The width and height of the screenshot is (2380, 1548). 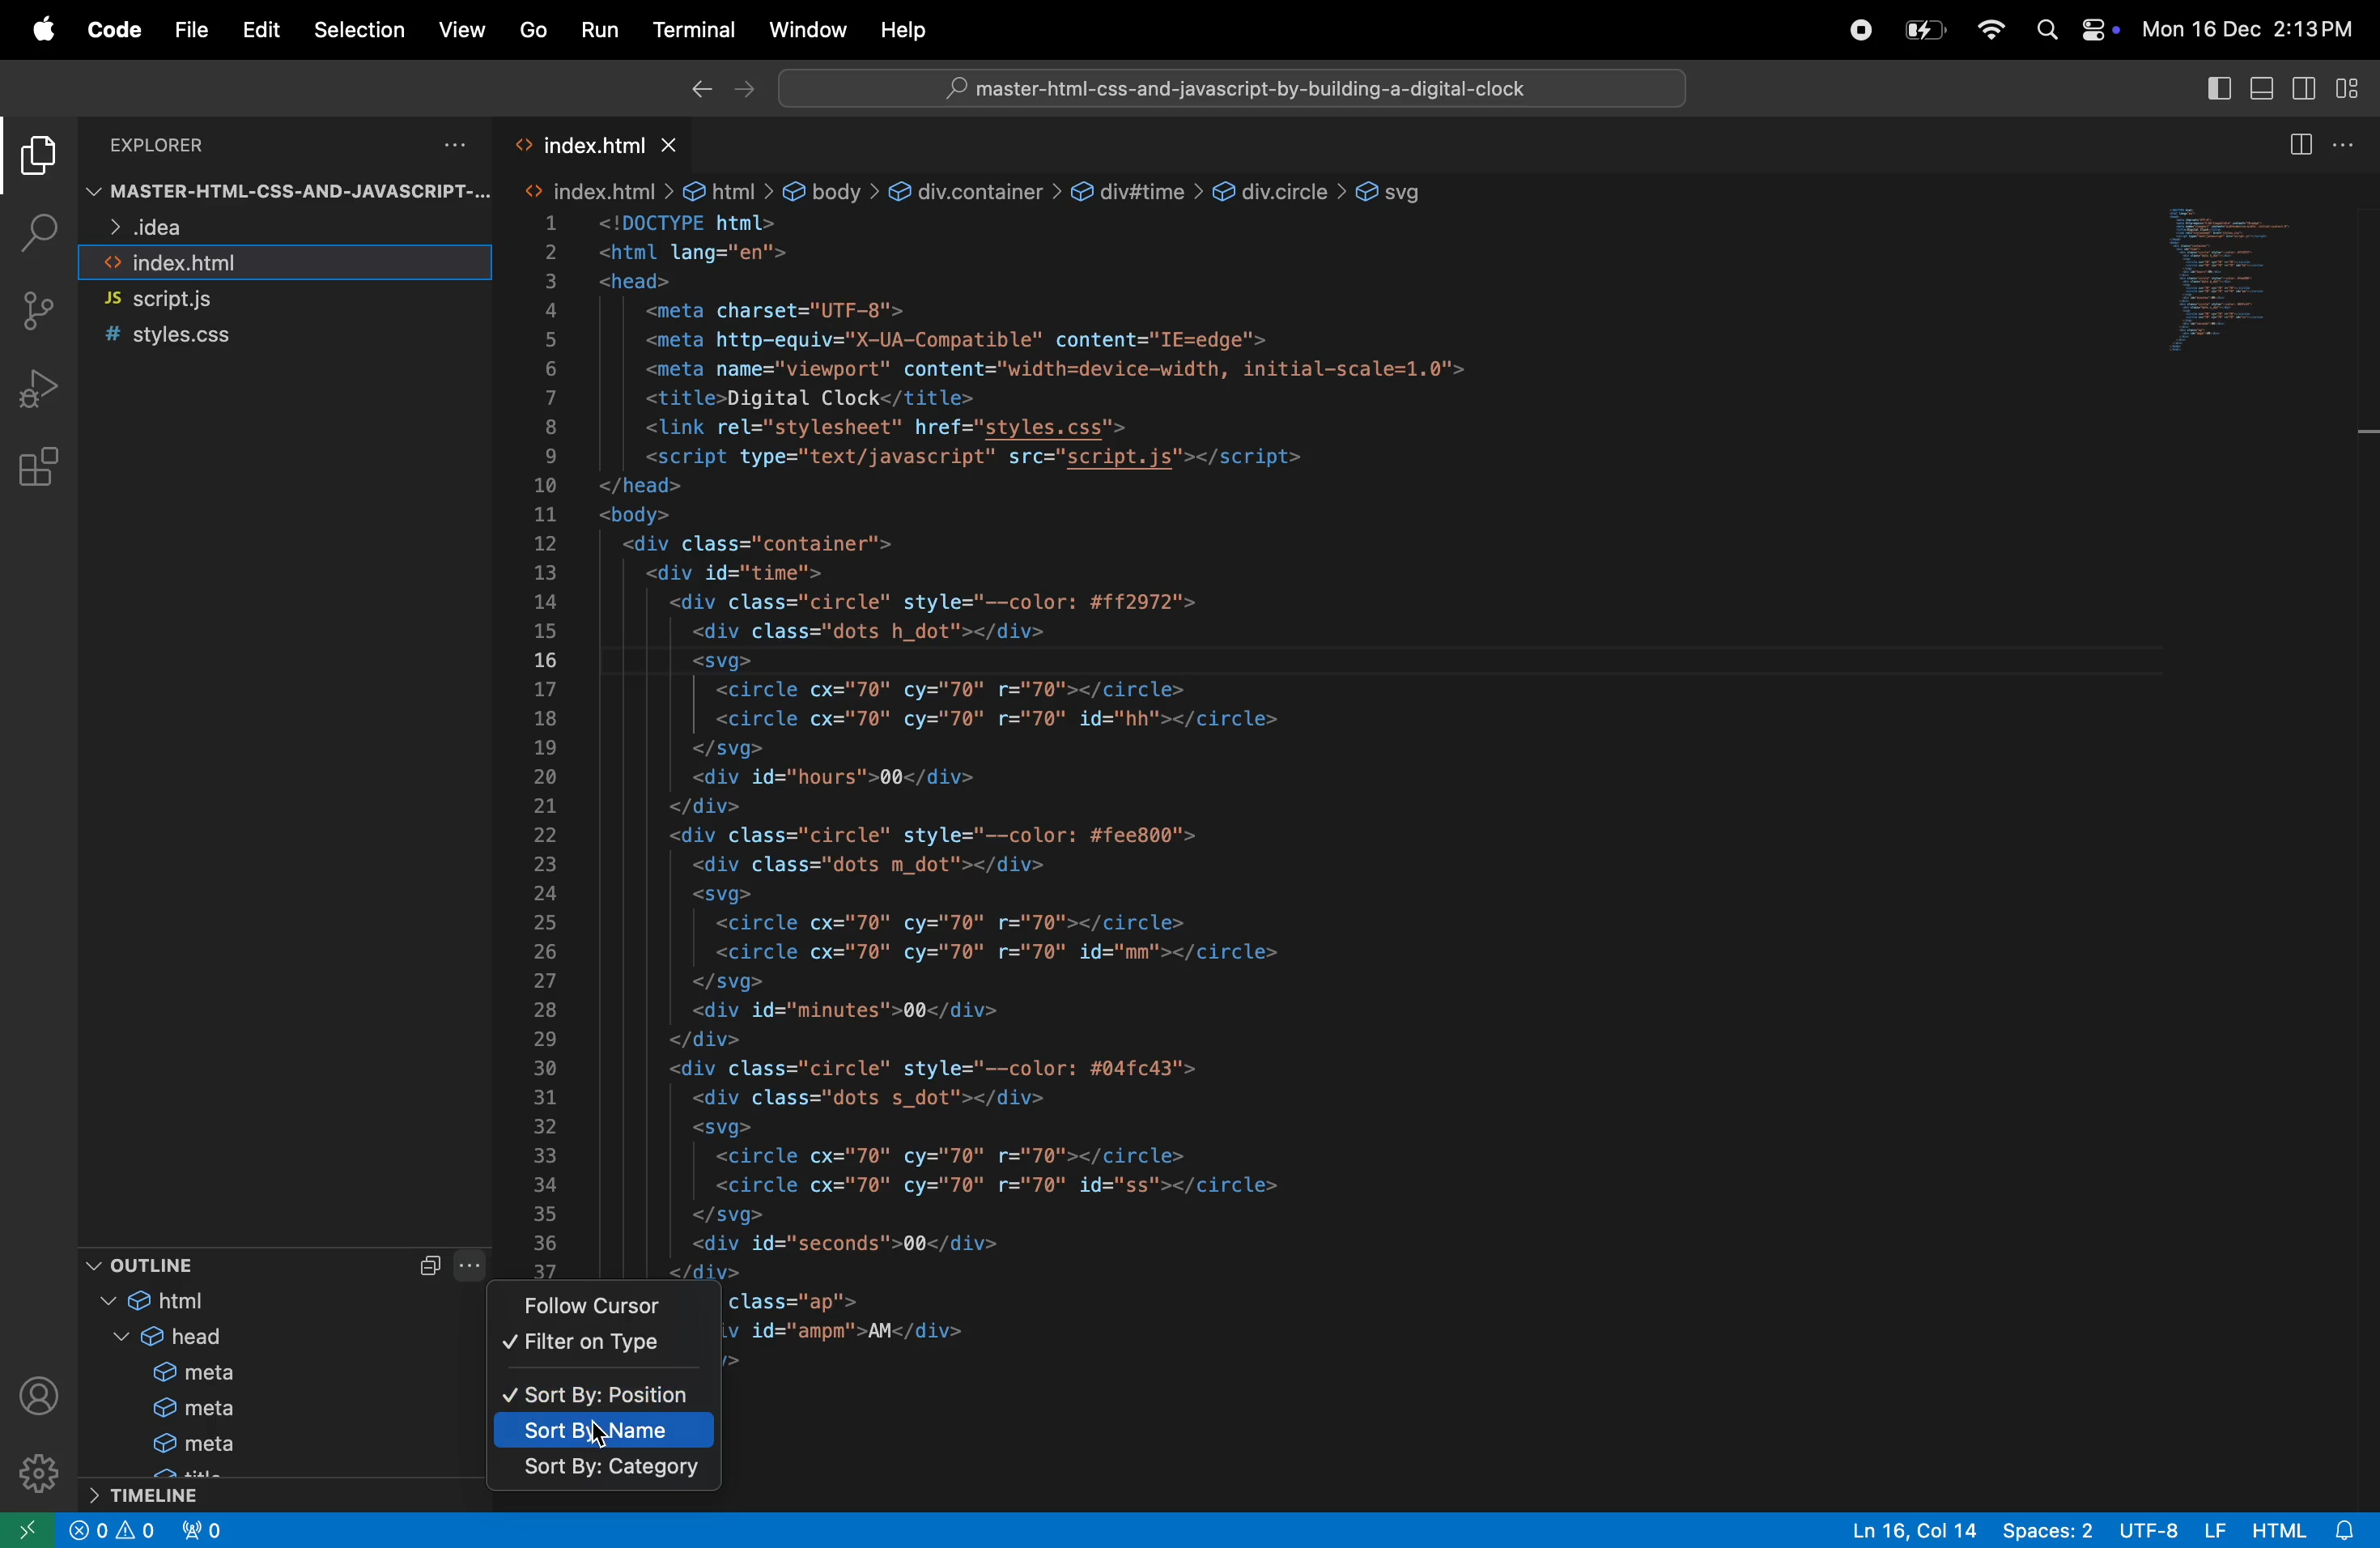 What do you see at coordinates (2047, 31) in the screenshot?
I see `search` at bounding box center [2047, 31].